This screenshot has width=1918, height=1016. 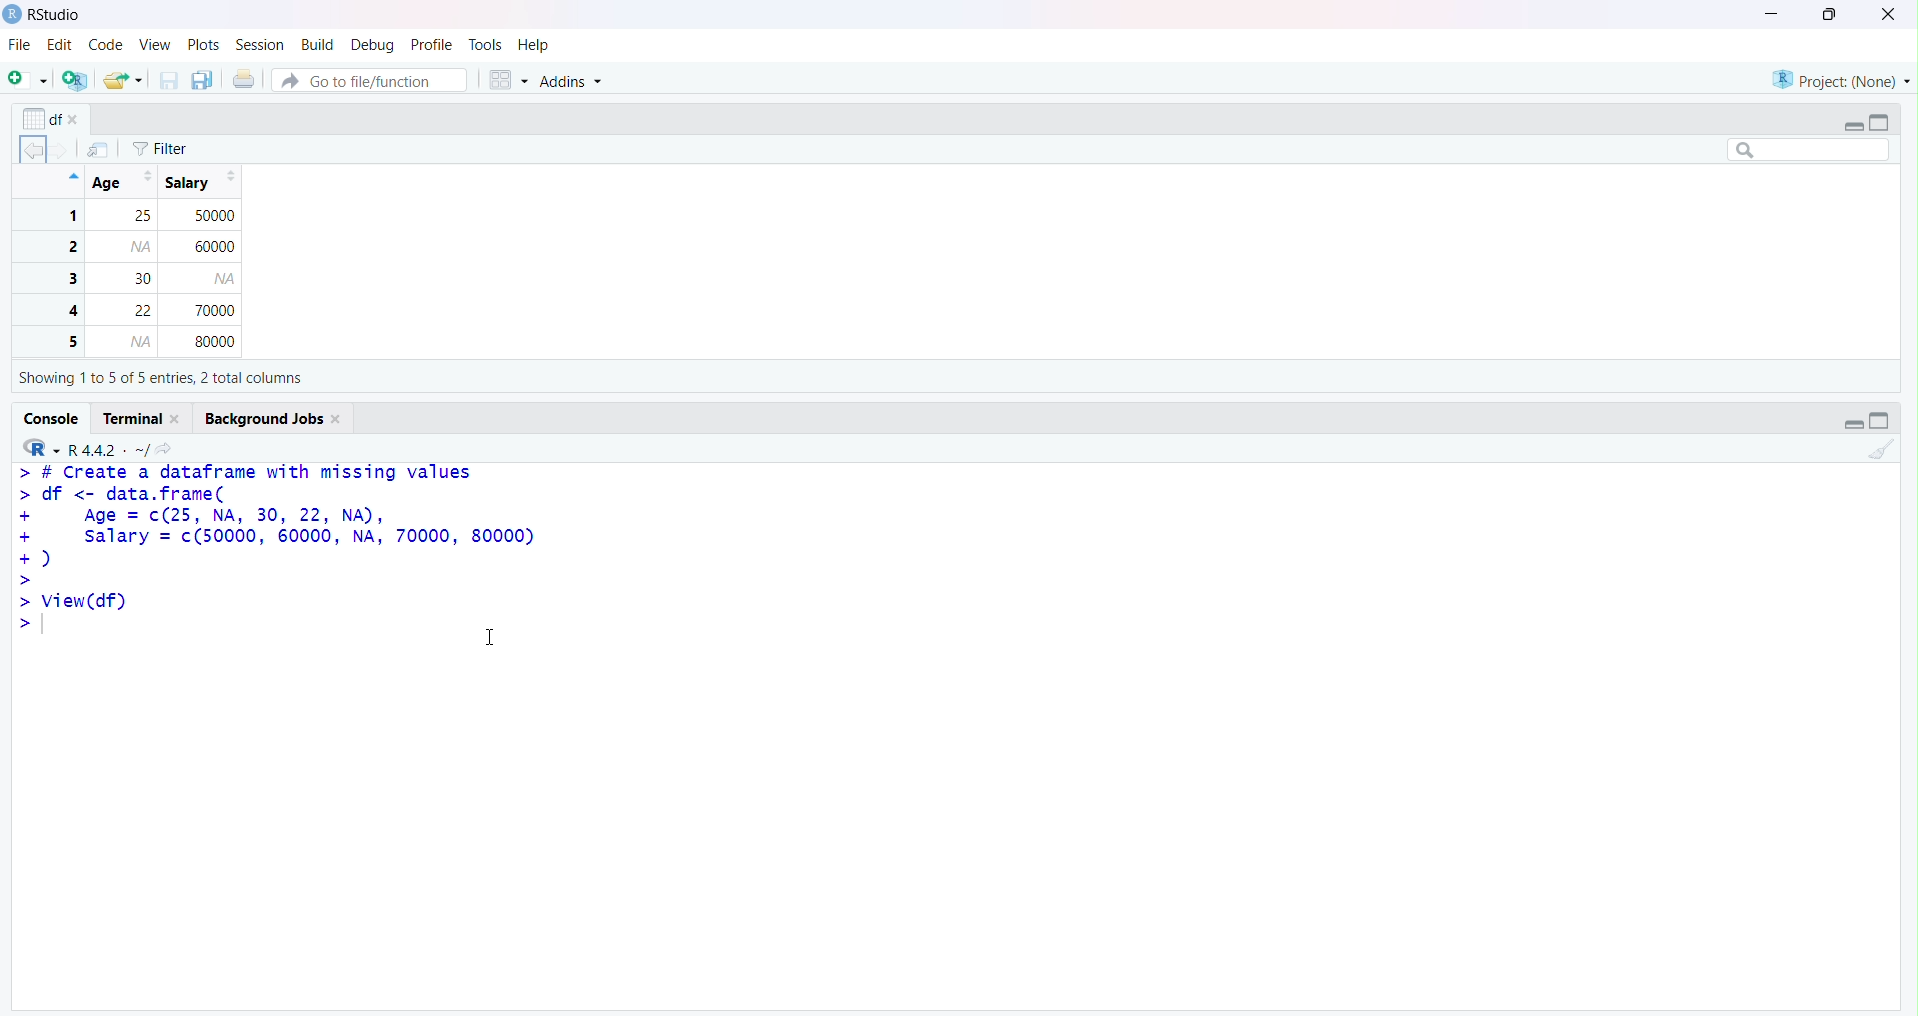 What do you see at coordinates (52, 419) in the screenshot?
I see `Console` at bounding box center [52, 419].